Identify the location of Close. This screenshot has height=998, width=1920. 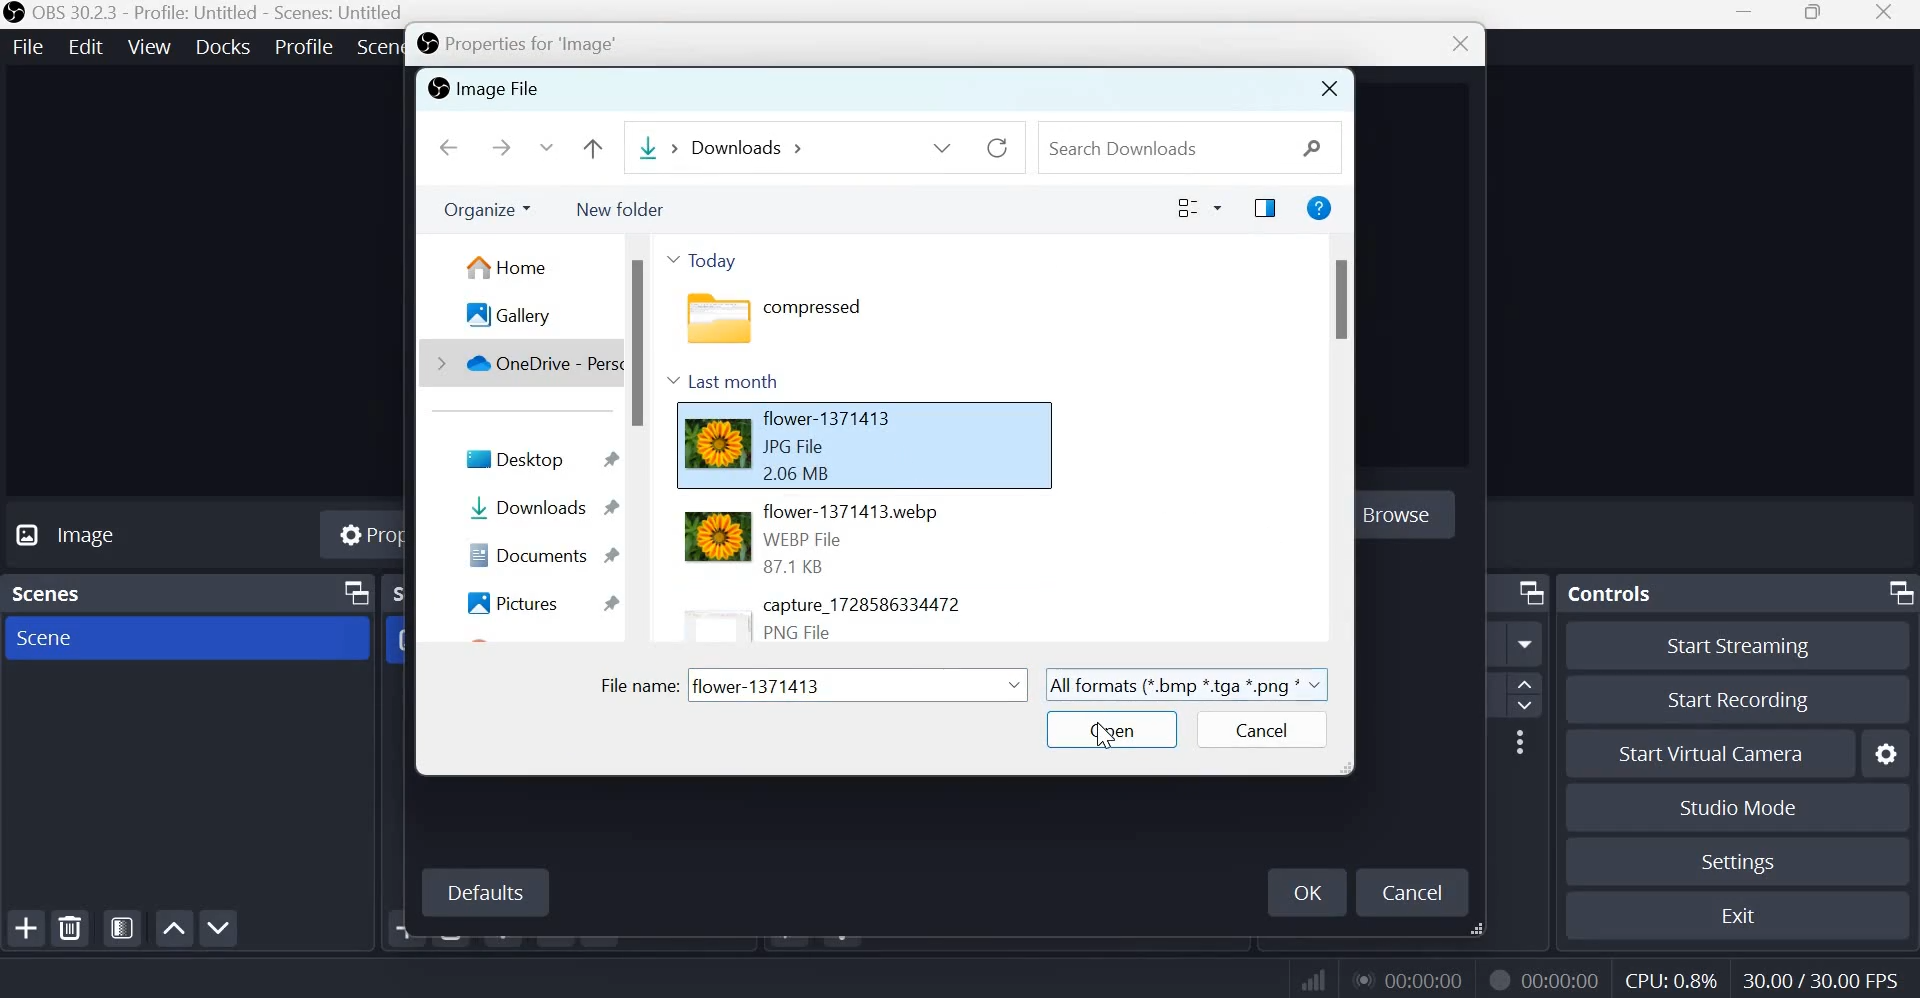
(1454, 46).